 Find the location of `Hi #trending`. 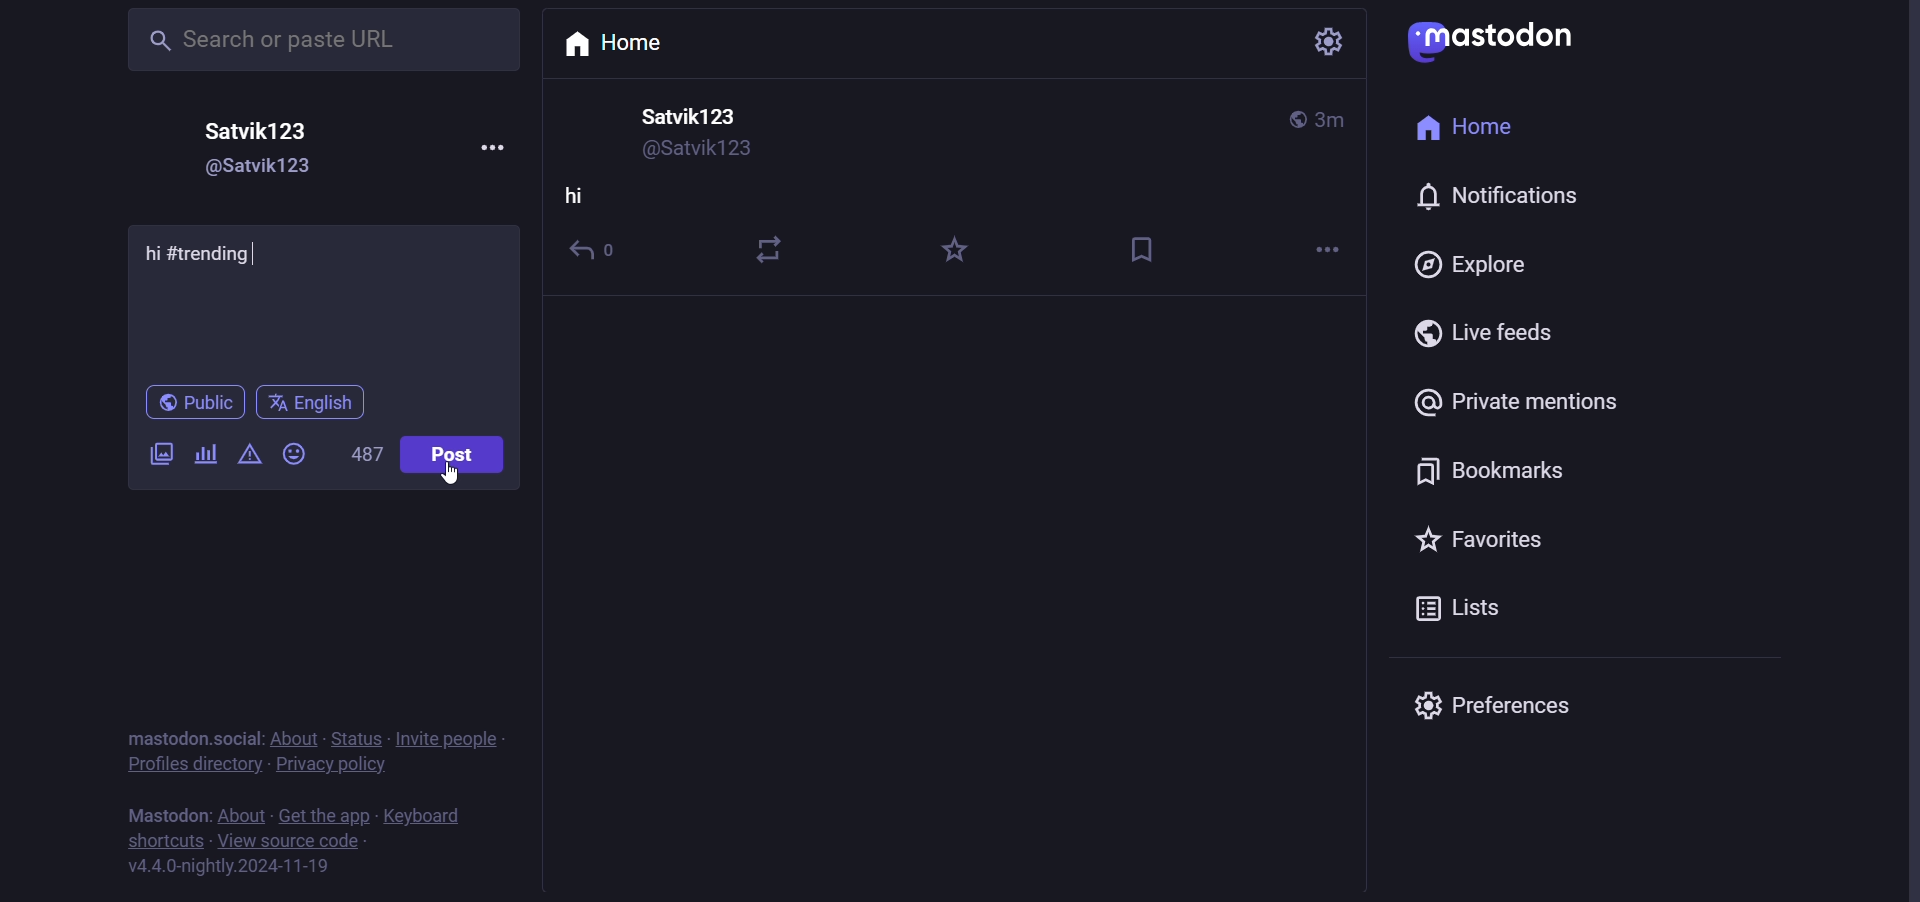

Hi #trending is located at coordinates (203, 253).